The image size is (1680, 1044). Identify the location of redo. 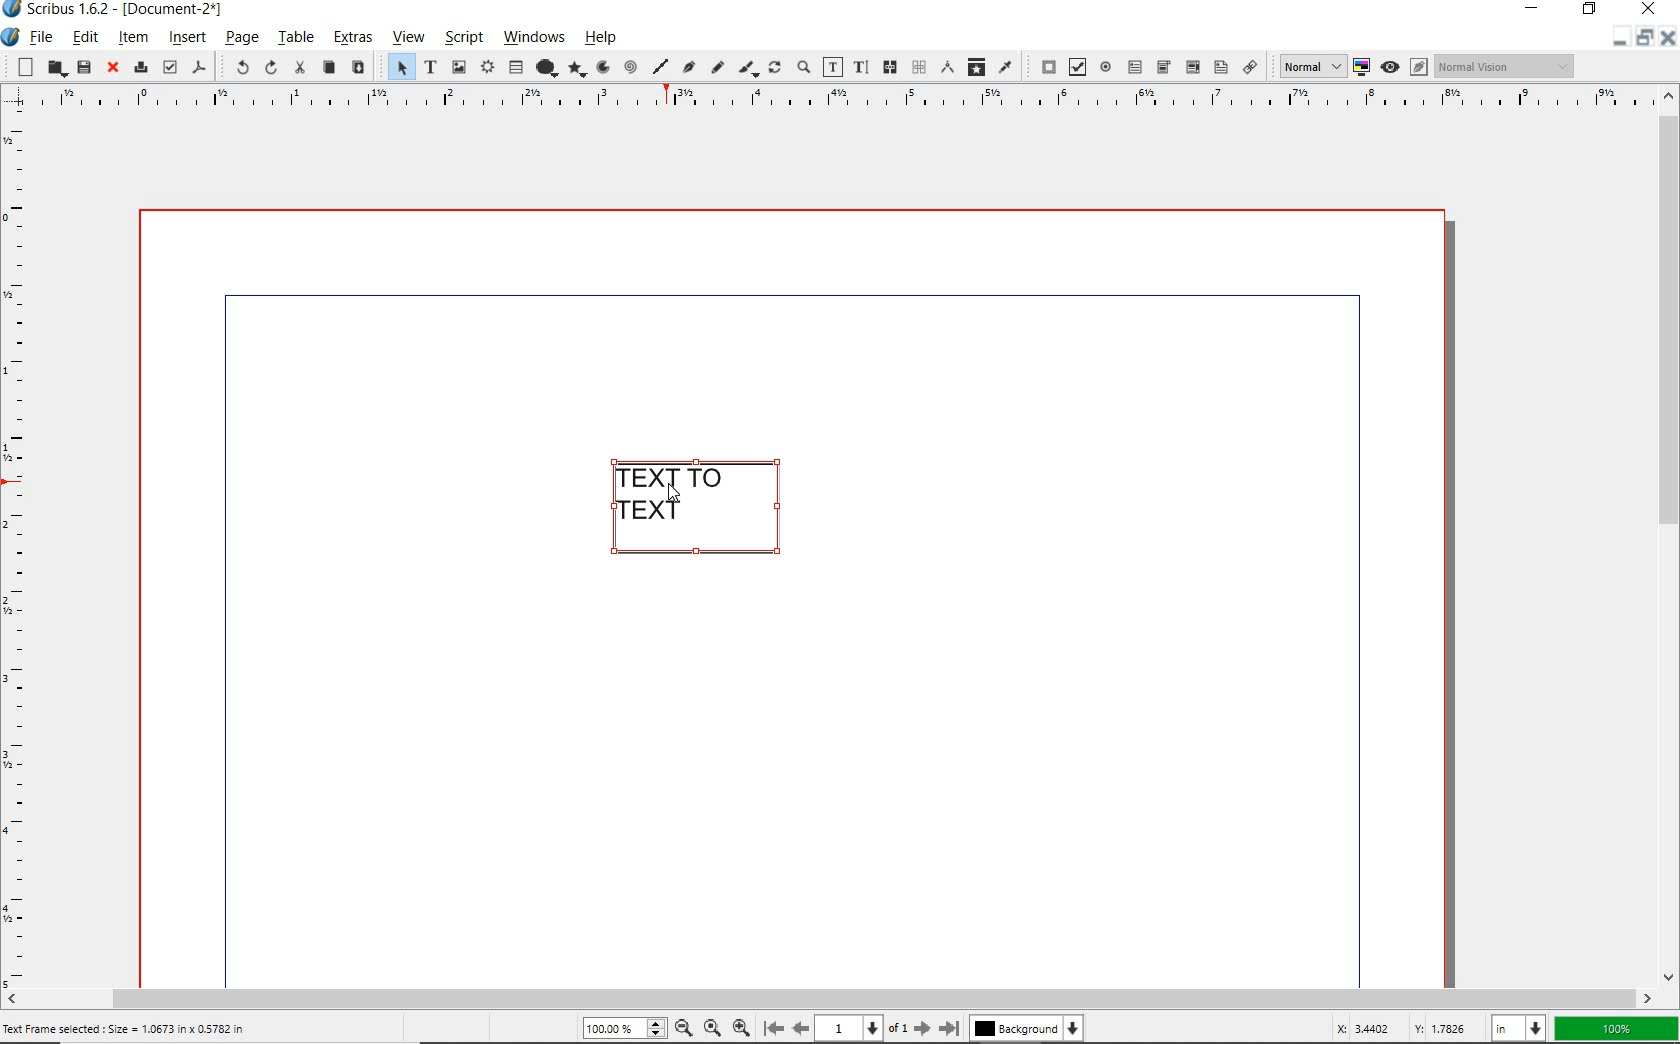
(269, 69).